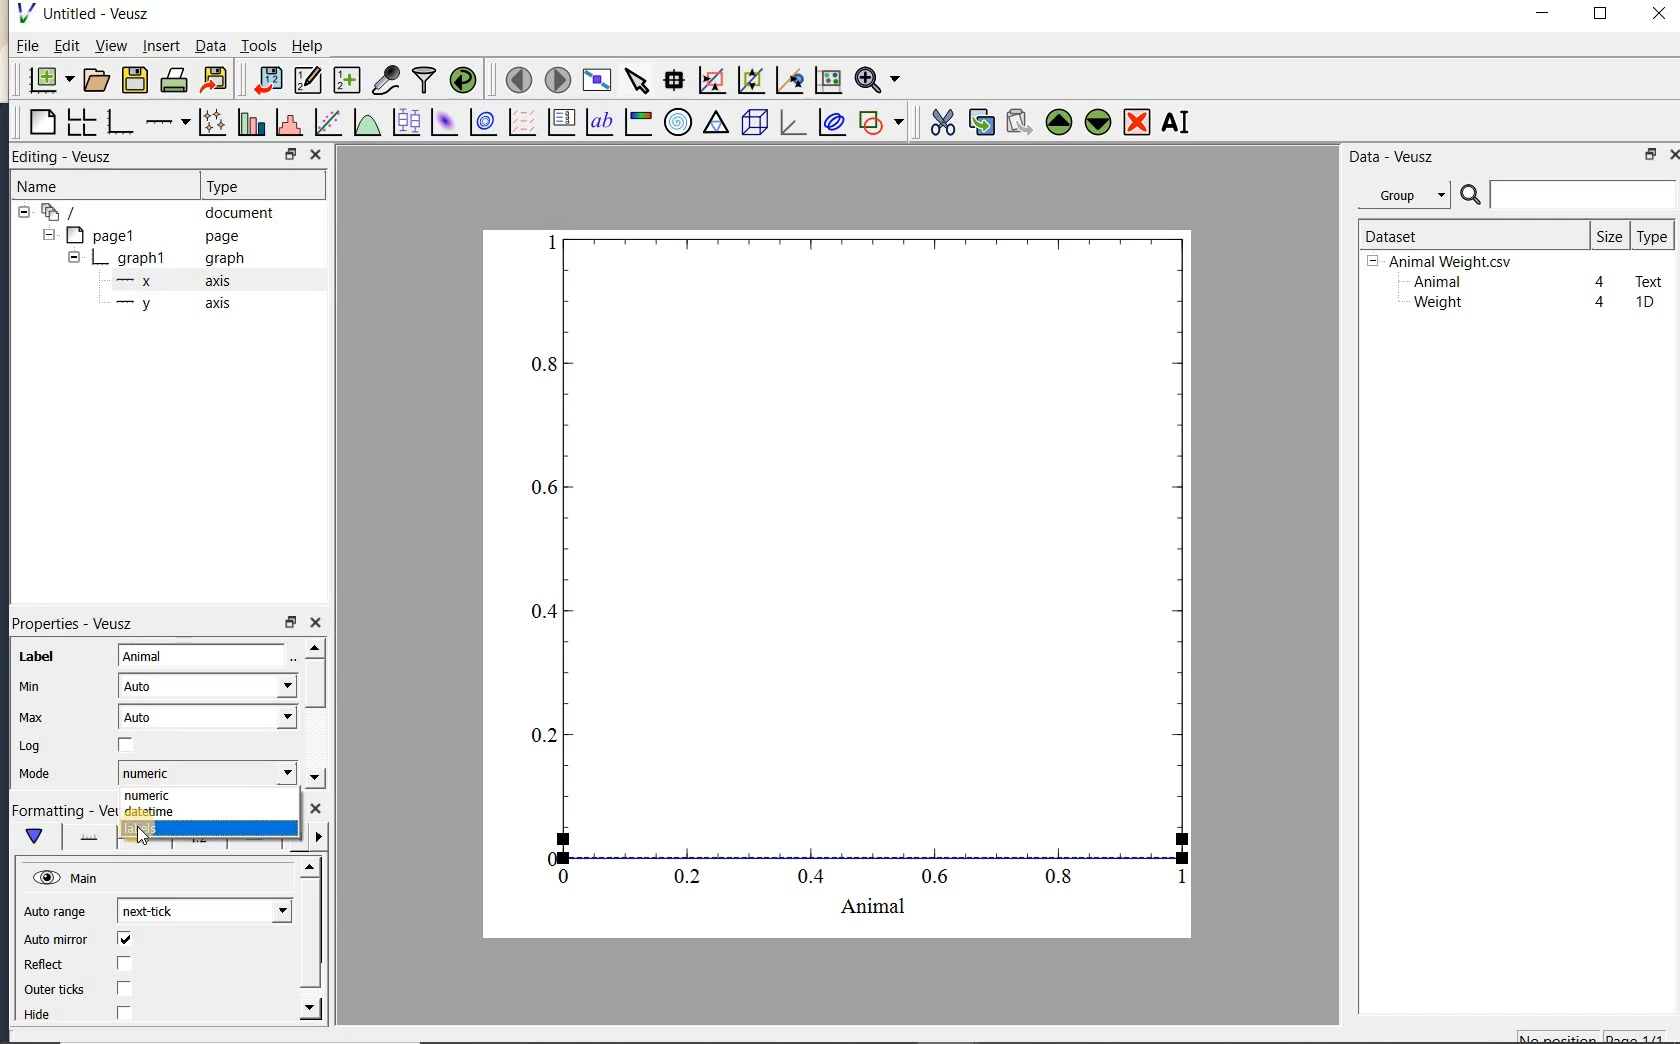  I want to click on 1D, so click(1644, 302).